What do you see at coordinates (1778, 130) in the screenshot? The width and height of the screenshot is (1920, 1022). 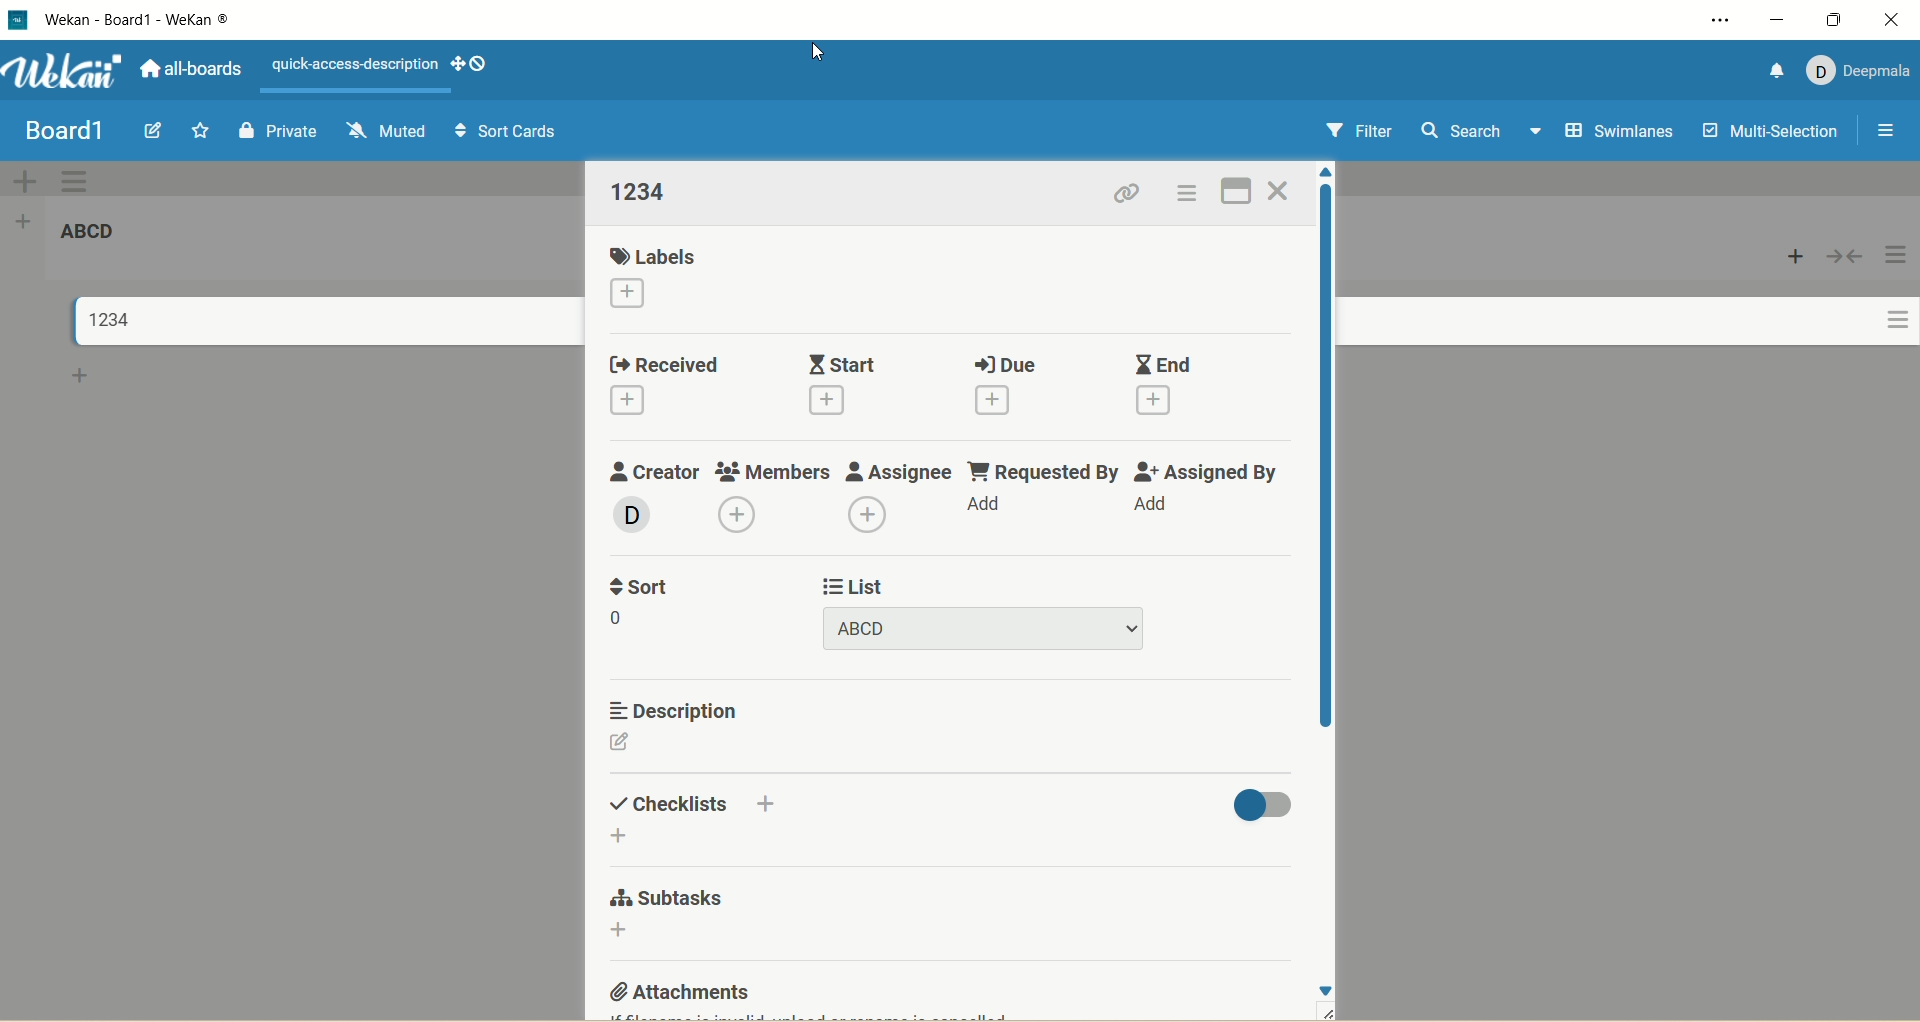 I see `multi-selection` at bounding box center [1778, 130].